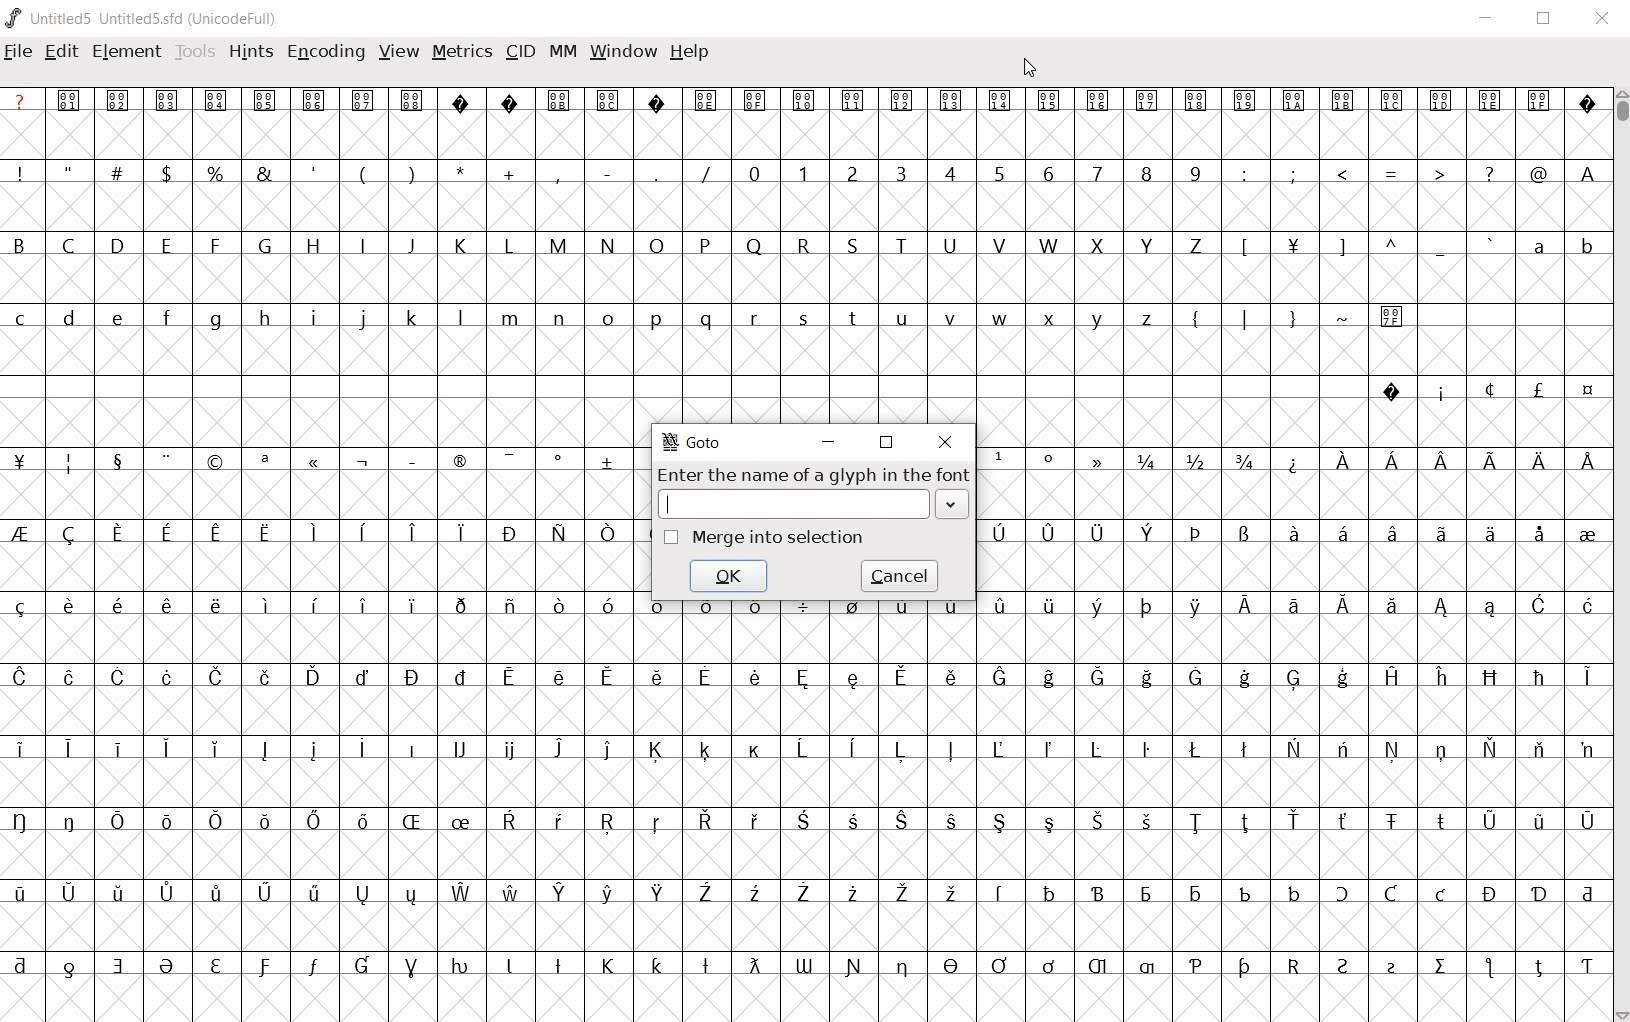 The width and height of the screenshot is (1630, 1022). What do you see at coordinates (1443, 750) in the screenshot?
I see `Symbol` at bounding box center [1443, 750].